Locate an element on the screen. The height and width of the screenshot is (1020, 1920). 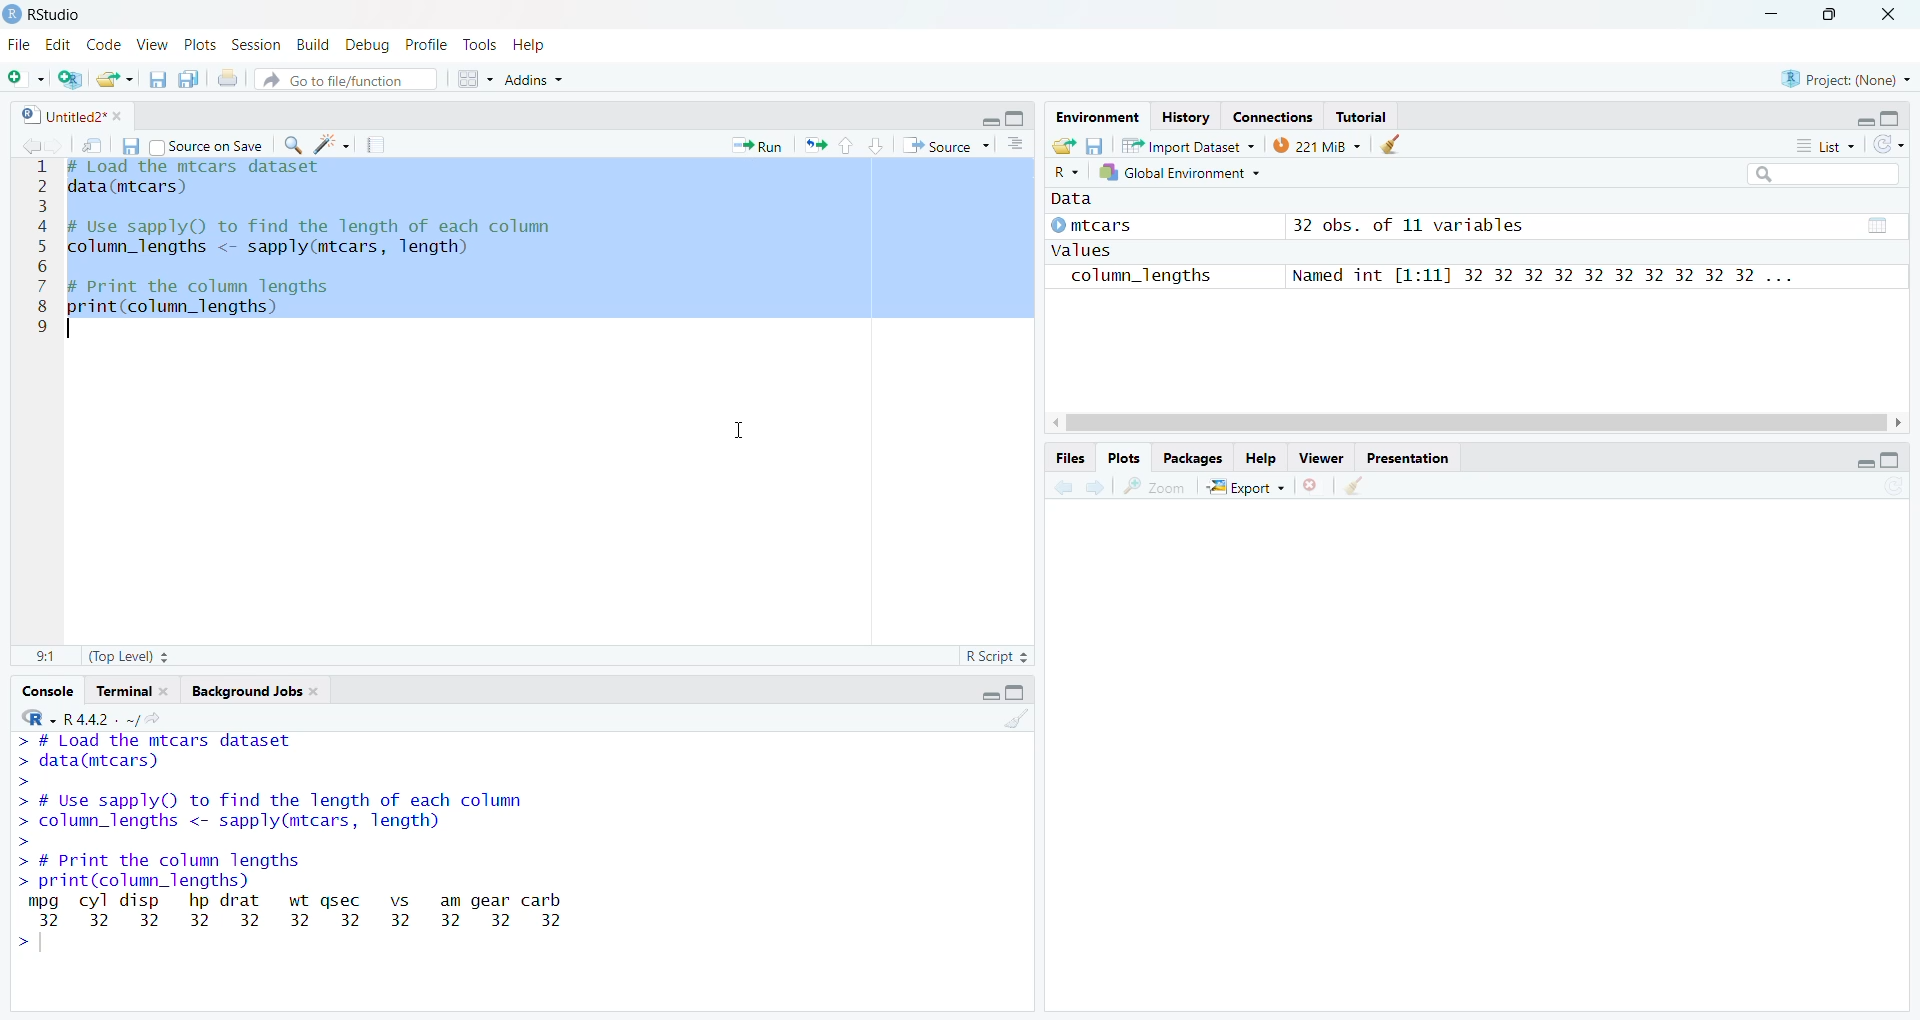
Next plot is located at coordinates (1098, 485).